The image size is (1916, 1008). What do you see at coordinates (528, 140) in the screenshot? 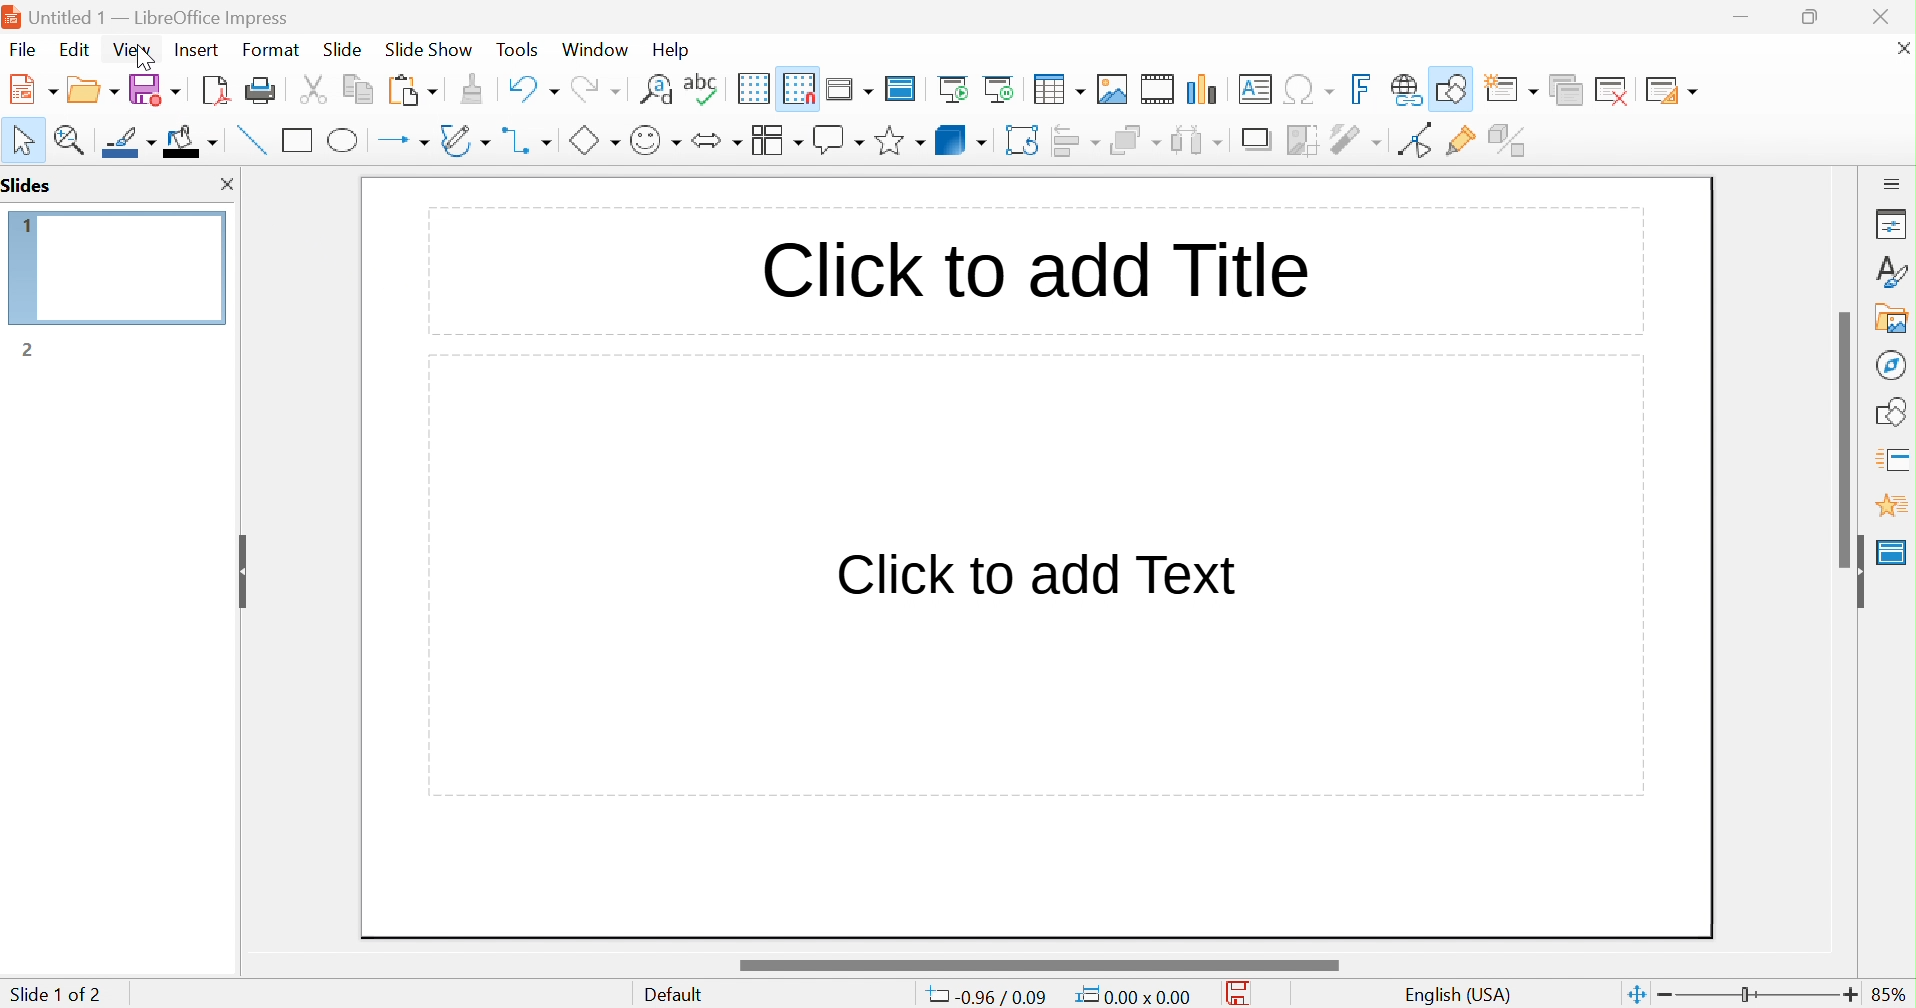
I see `connectors` at bounding box center [528, 140].